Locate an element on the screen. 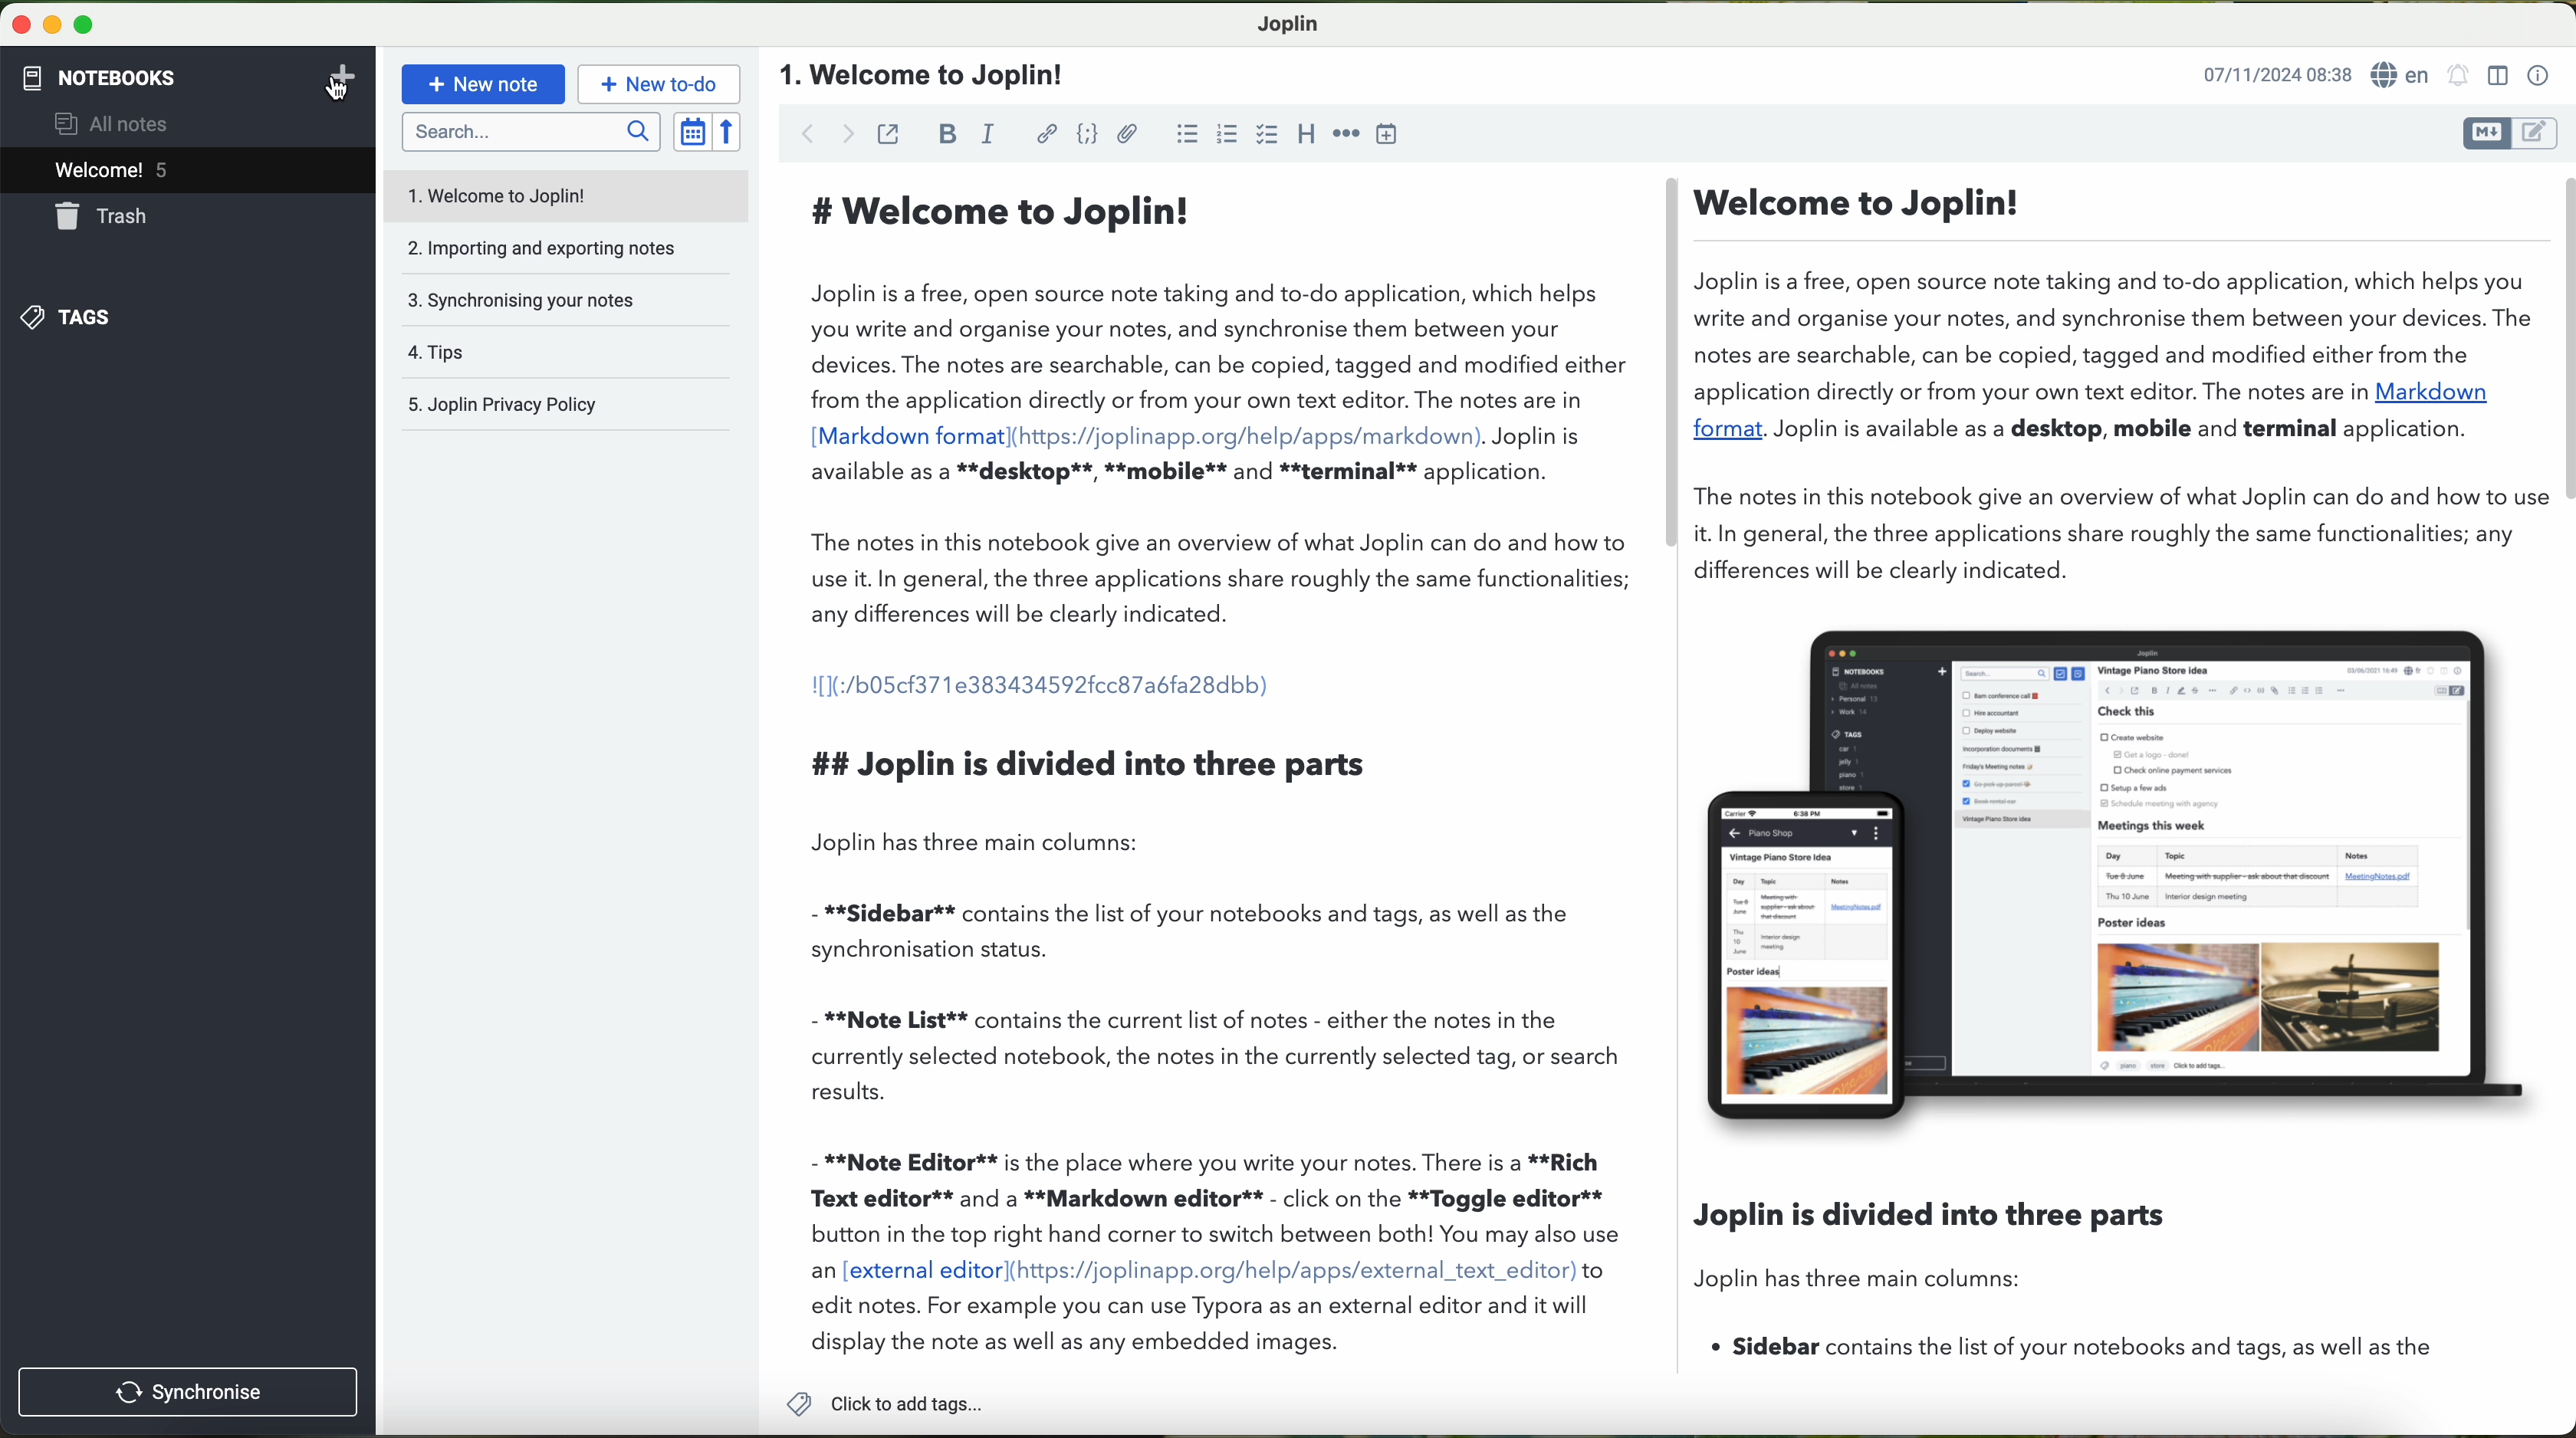 This screenshot has width=2576, height=1438. welcome! 5 is located at coordinates (96, 172).